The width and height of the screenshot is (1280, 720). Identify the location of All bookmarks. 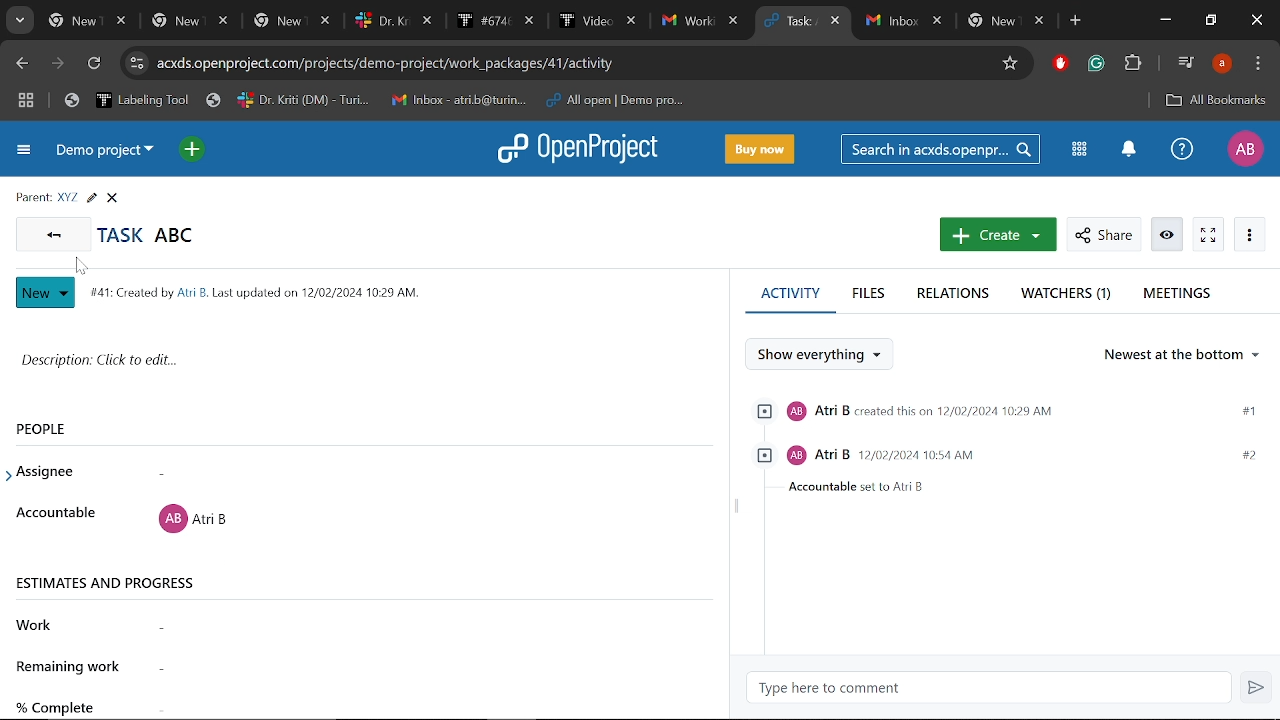
(1217, 100).